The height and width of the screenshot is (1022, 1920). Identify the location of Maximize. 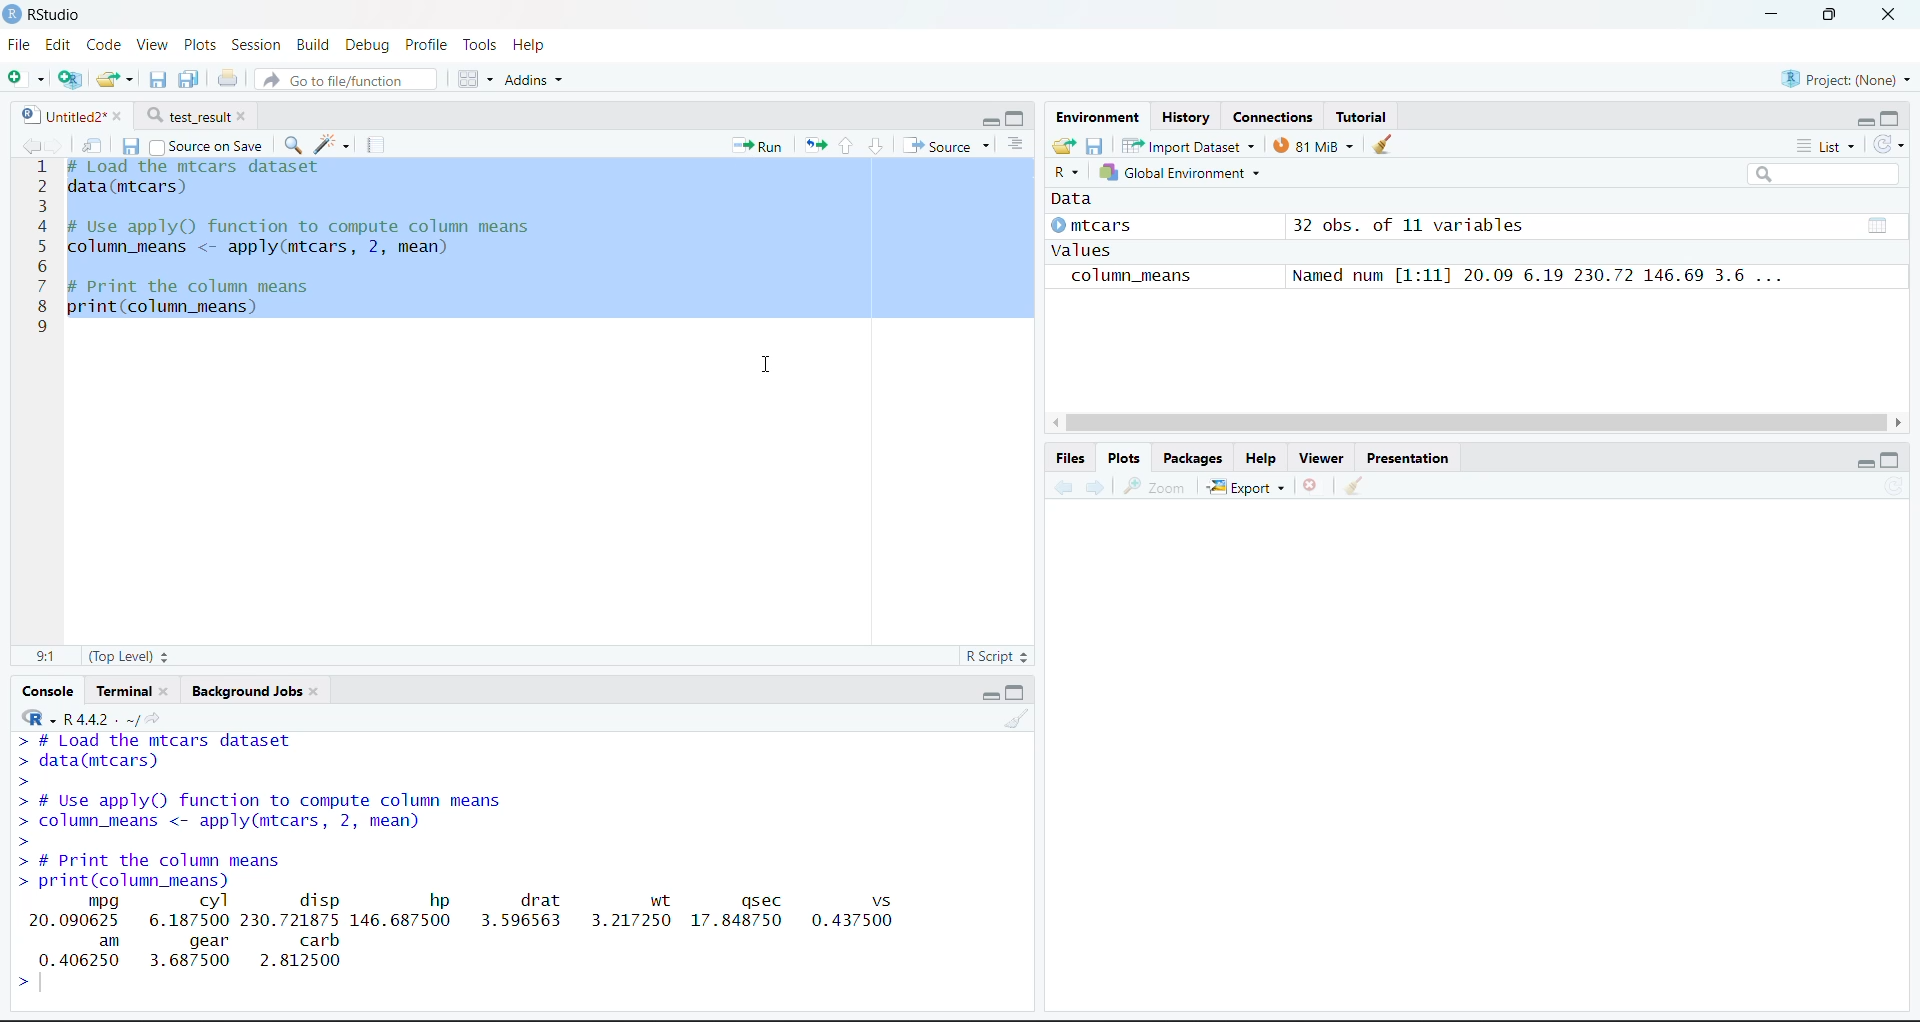
(1892, 115).